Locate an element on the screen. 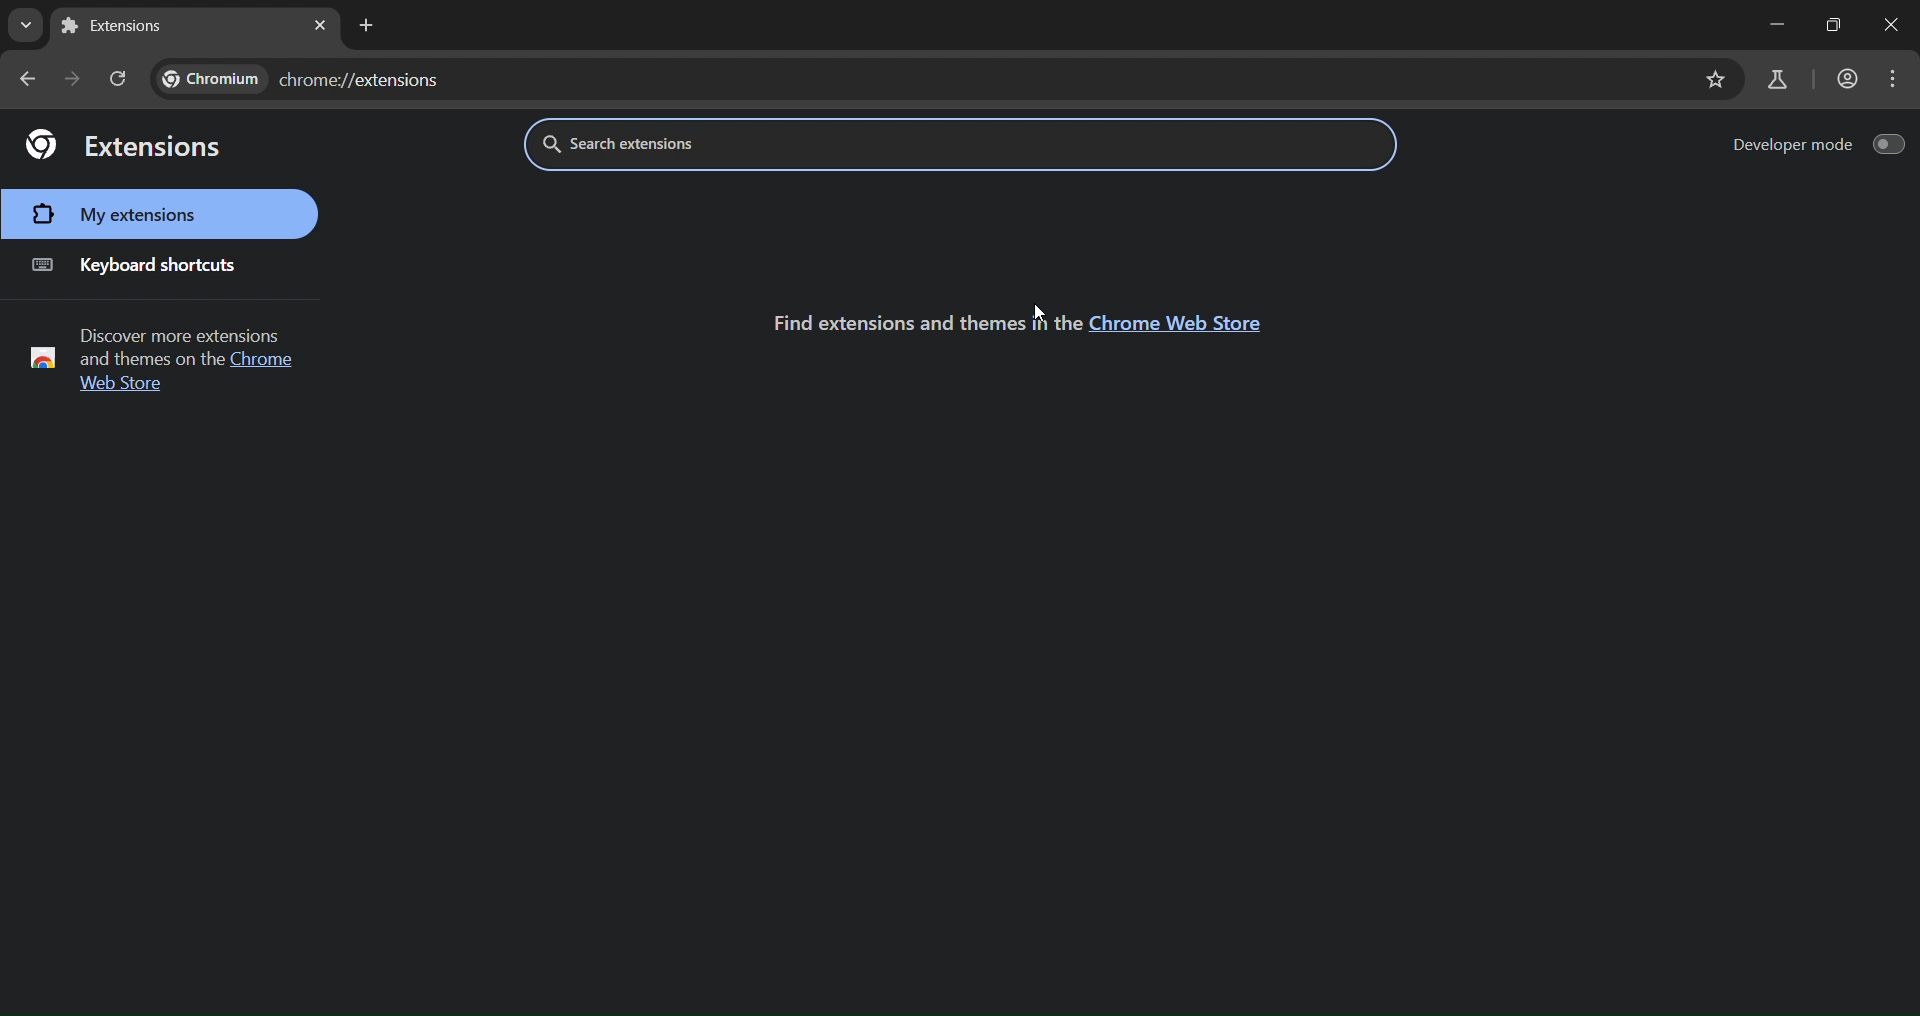 The image size is (1920, 1016). developer mode is located at coordinates (1819, 140).